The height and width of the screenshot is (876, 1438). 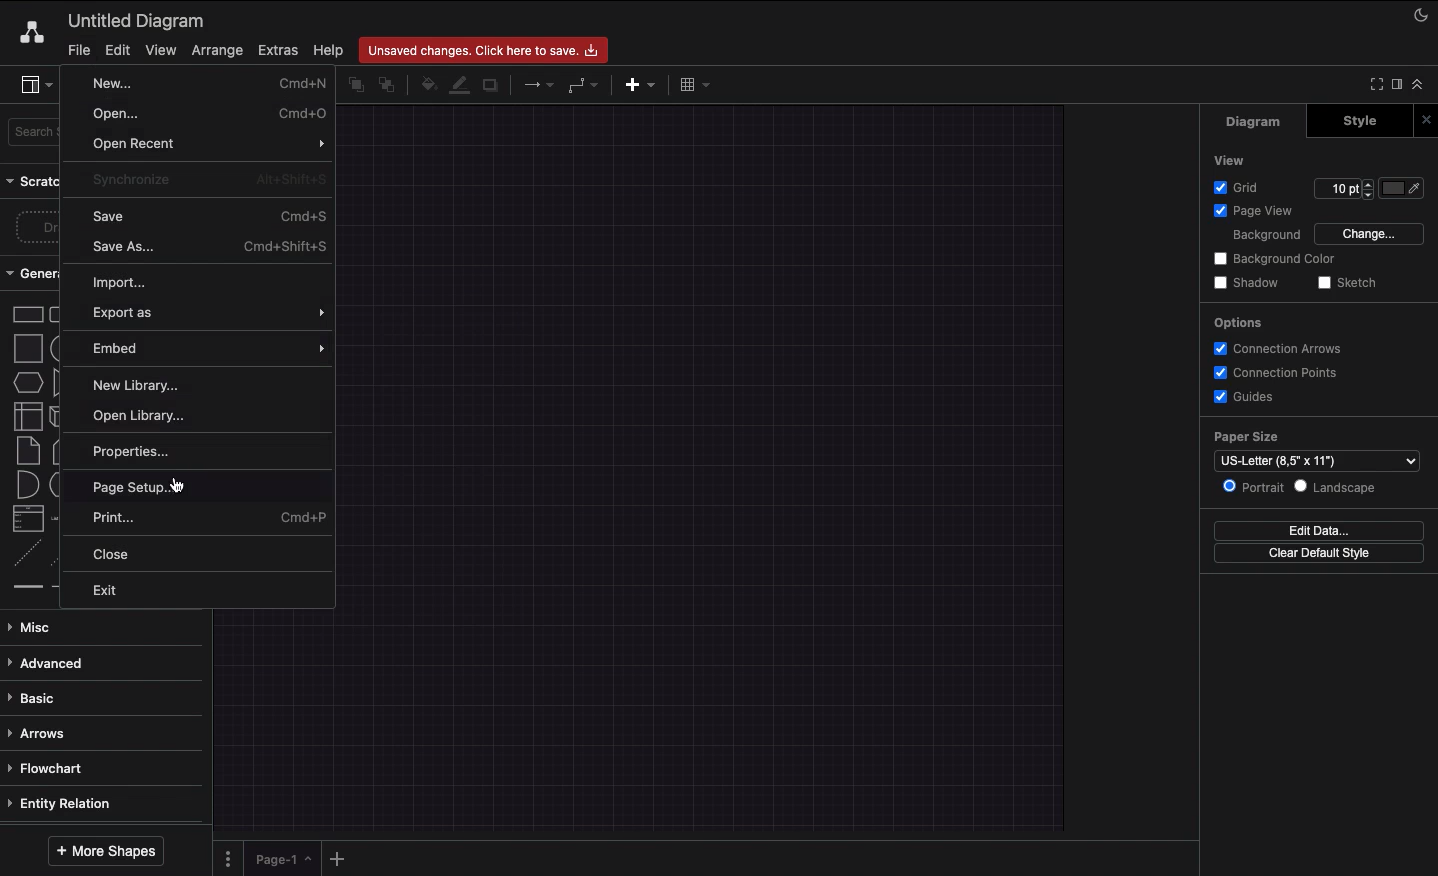 What do you see at coordinates (1423, 89) in the screenshot?
I see `Collapse expand` at bounding box center [1423, 89].